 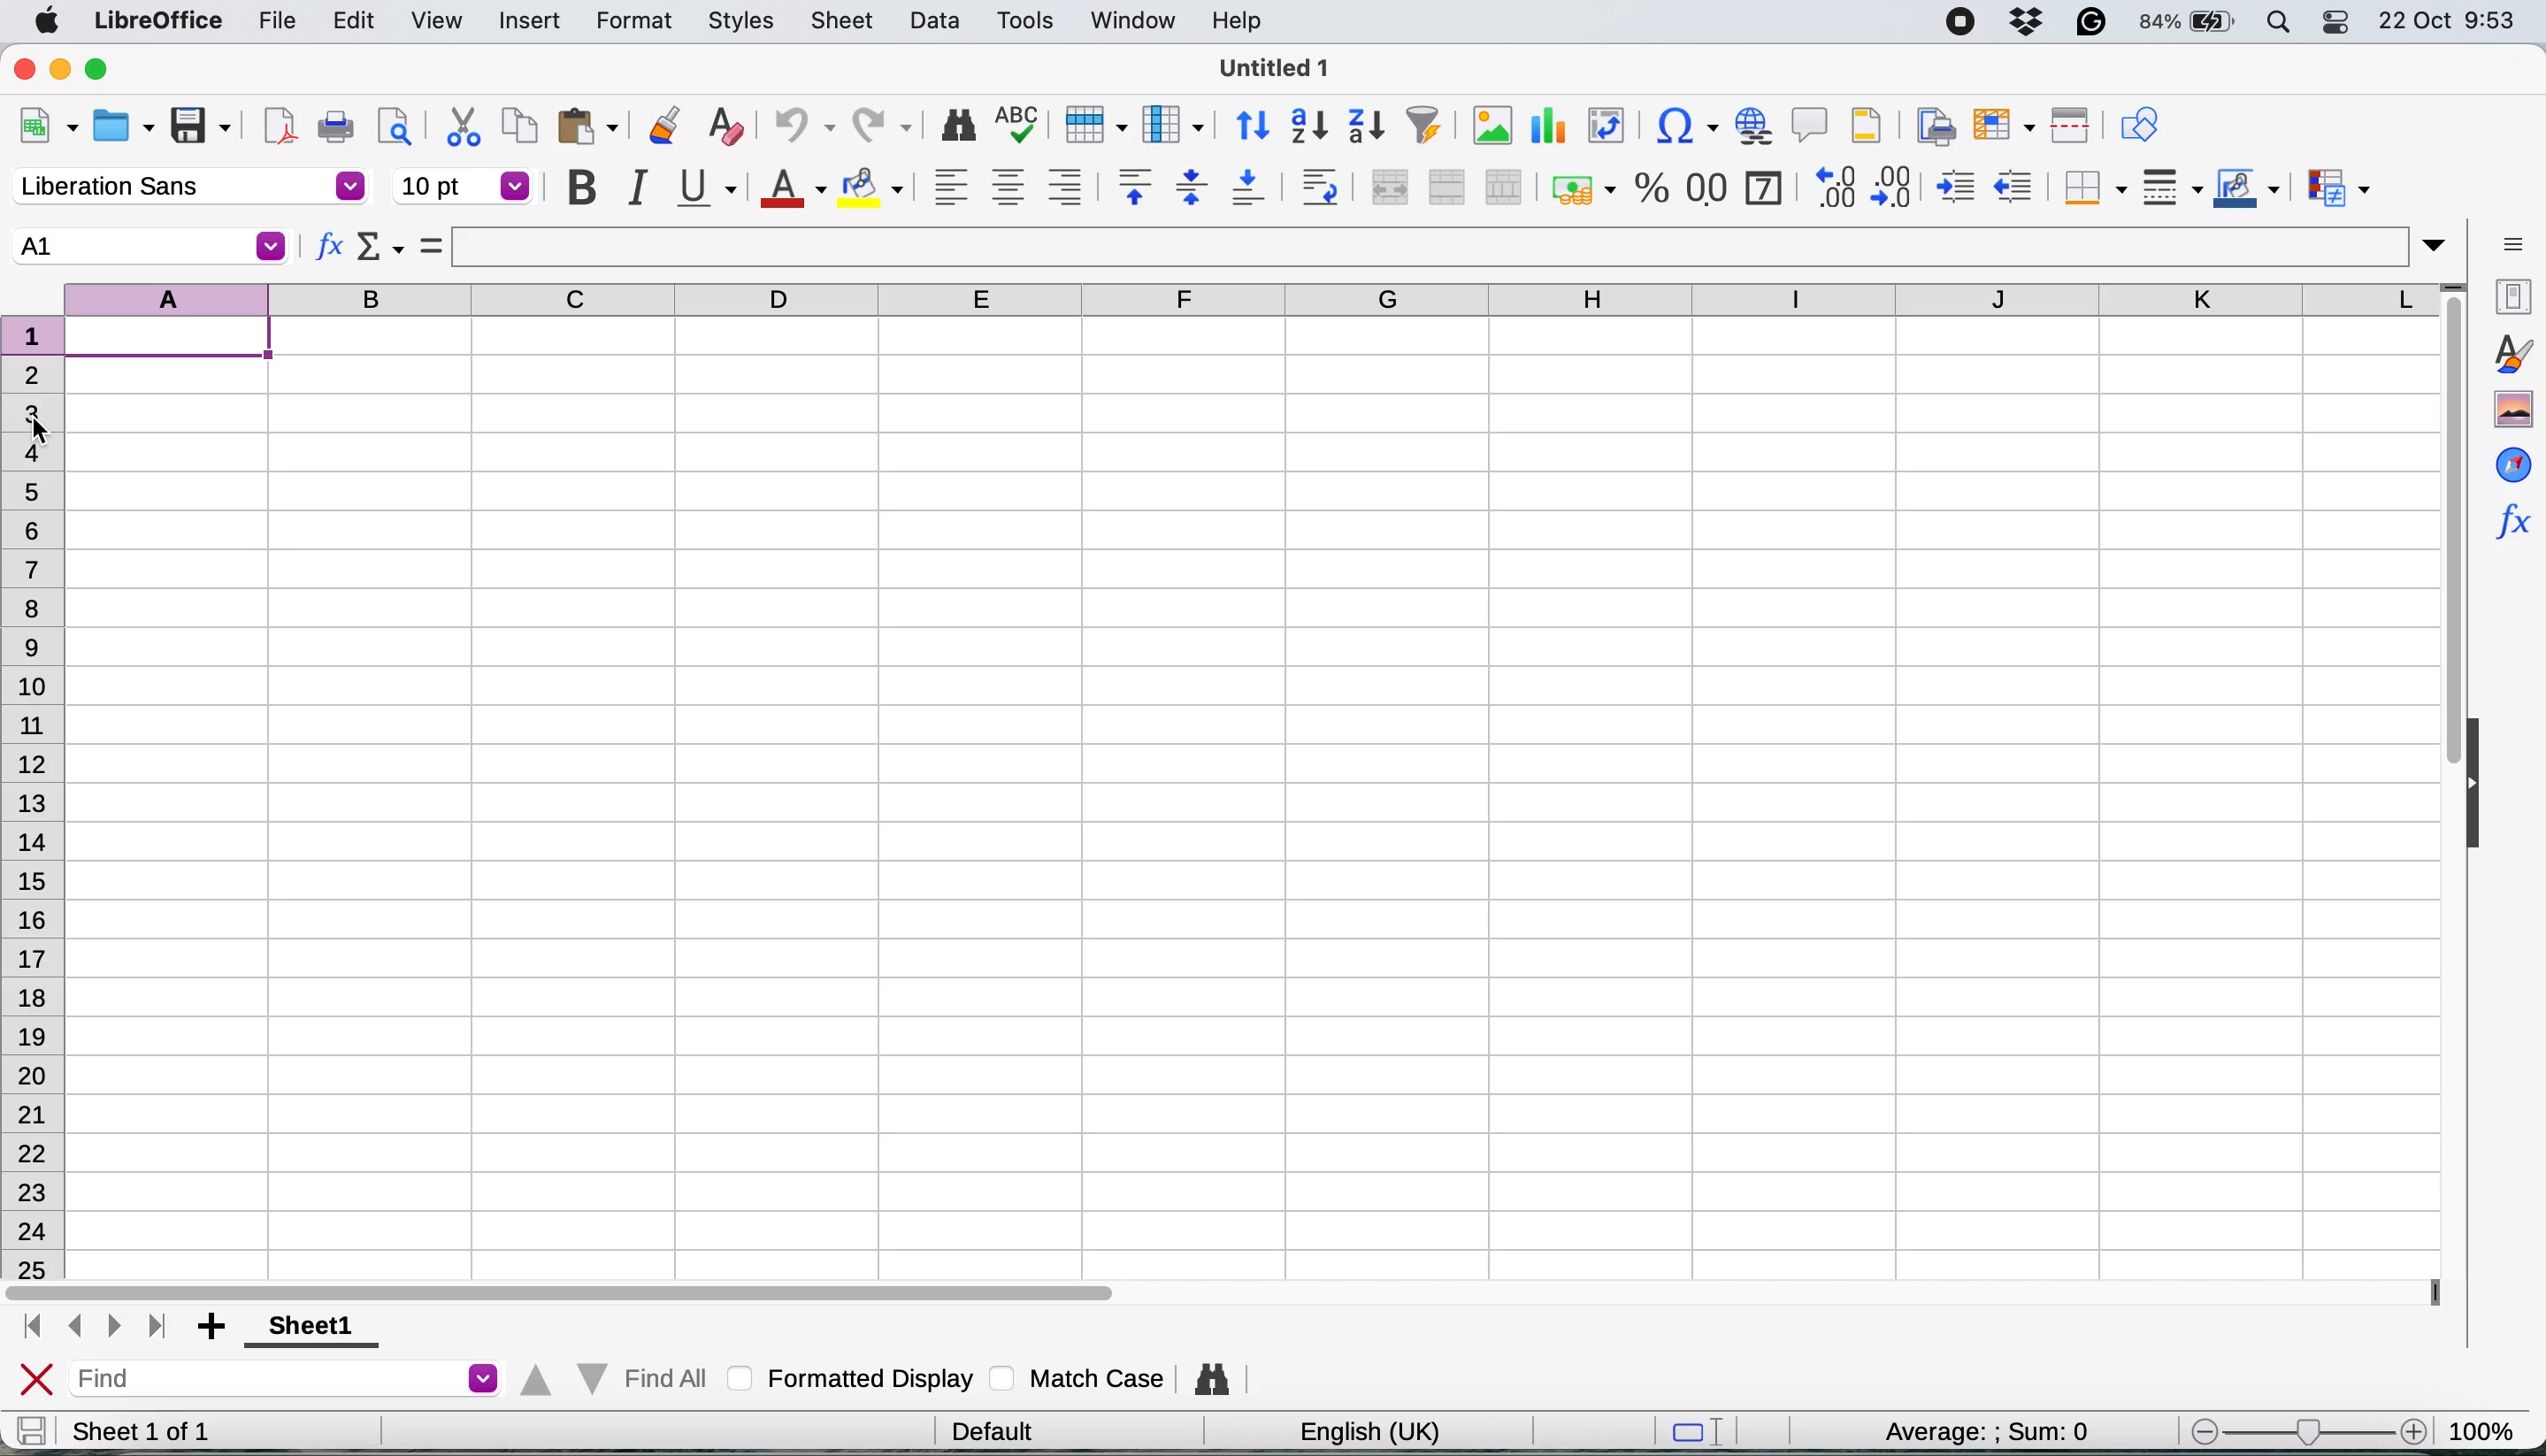 What do you see at coordinates (48, 130) in the screenshot?
I see `new` at bounding box center [48, 130].